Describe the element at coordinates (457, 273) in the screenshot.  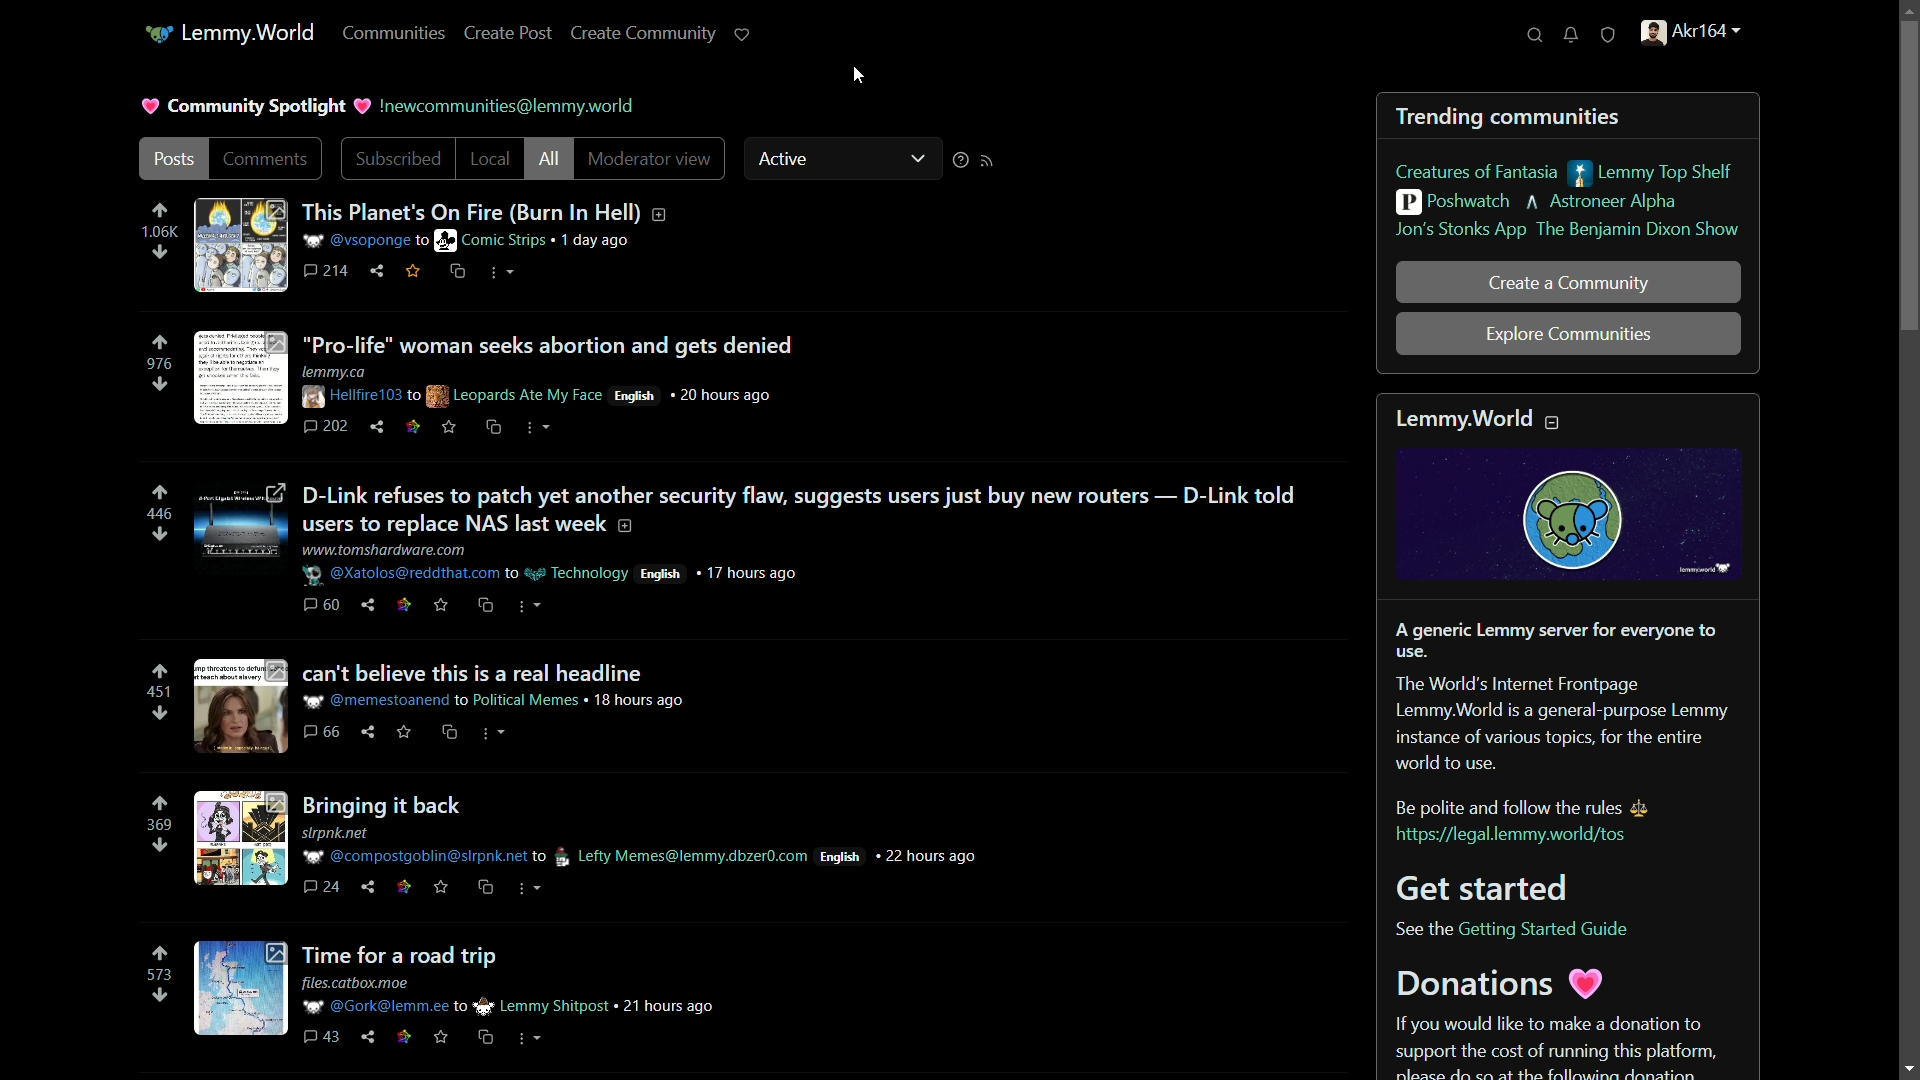
I see `copy` at that location.